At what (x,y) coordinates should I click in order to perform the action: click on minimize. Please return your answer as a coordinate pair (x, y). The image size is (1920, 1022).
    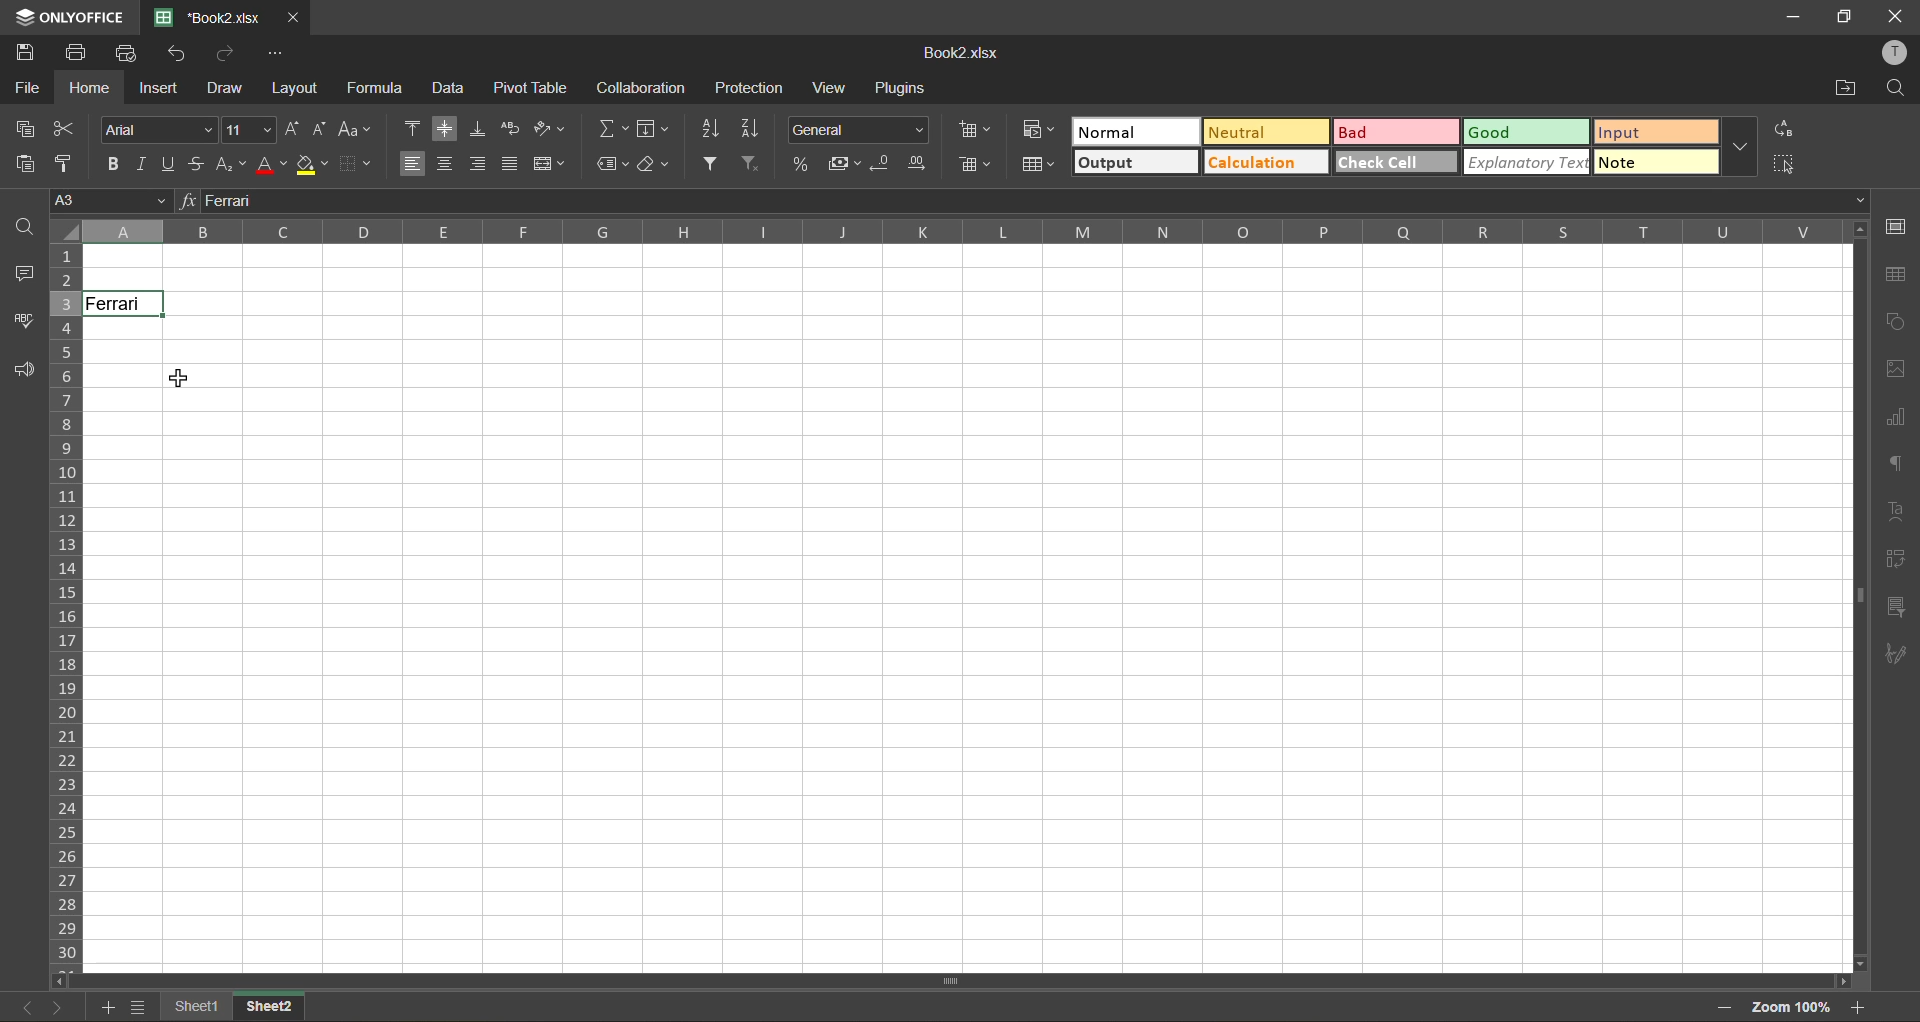
    Looking at the image, I should click on (1802, 18).